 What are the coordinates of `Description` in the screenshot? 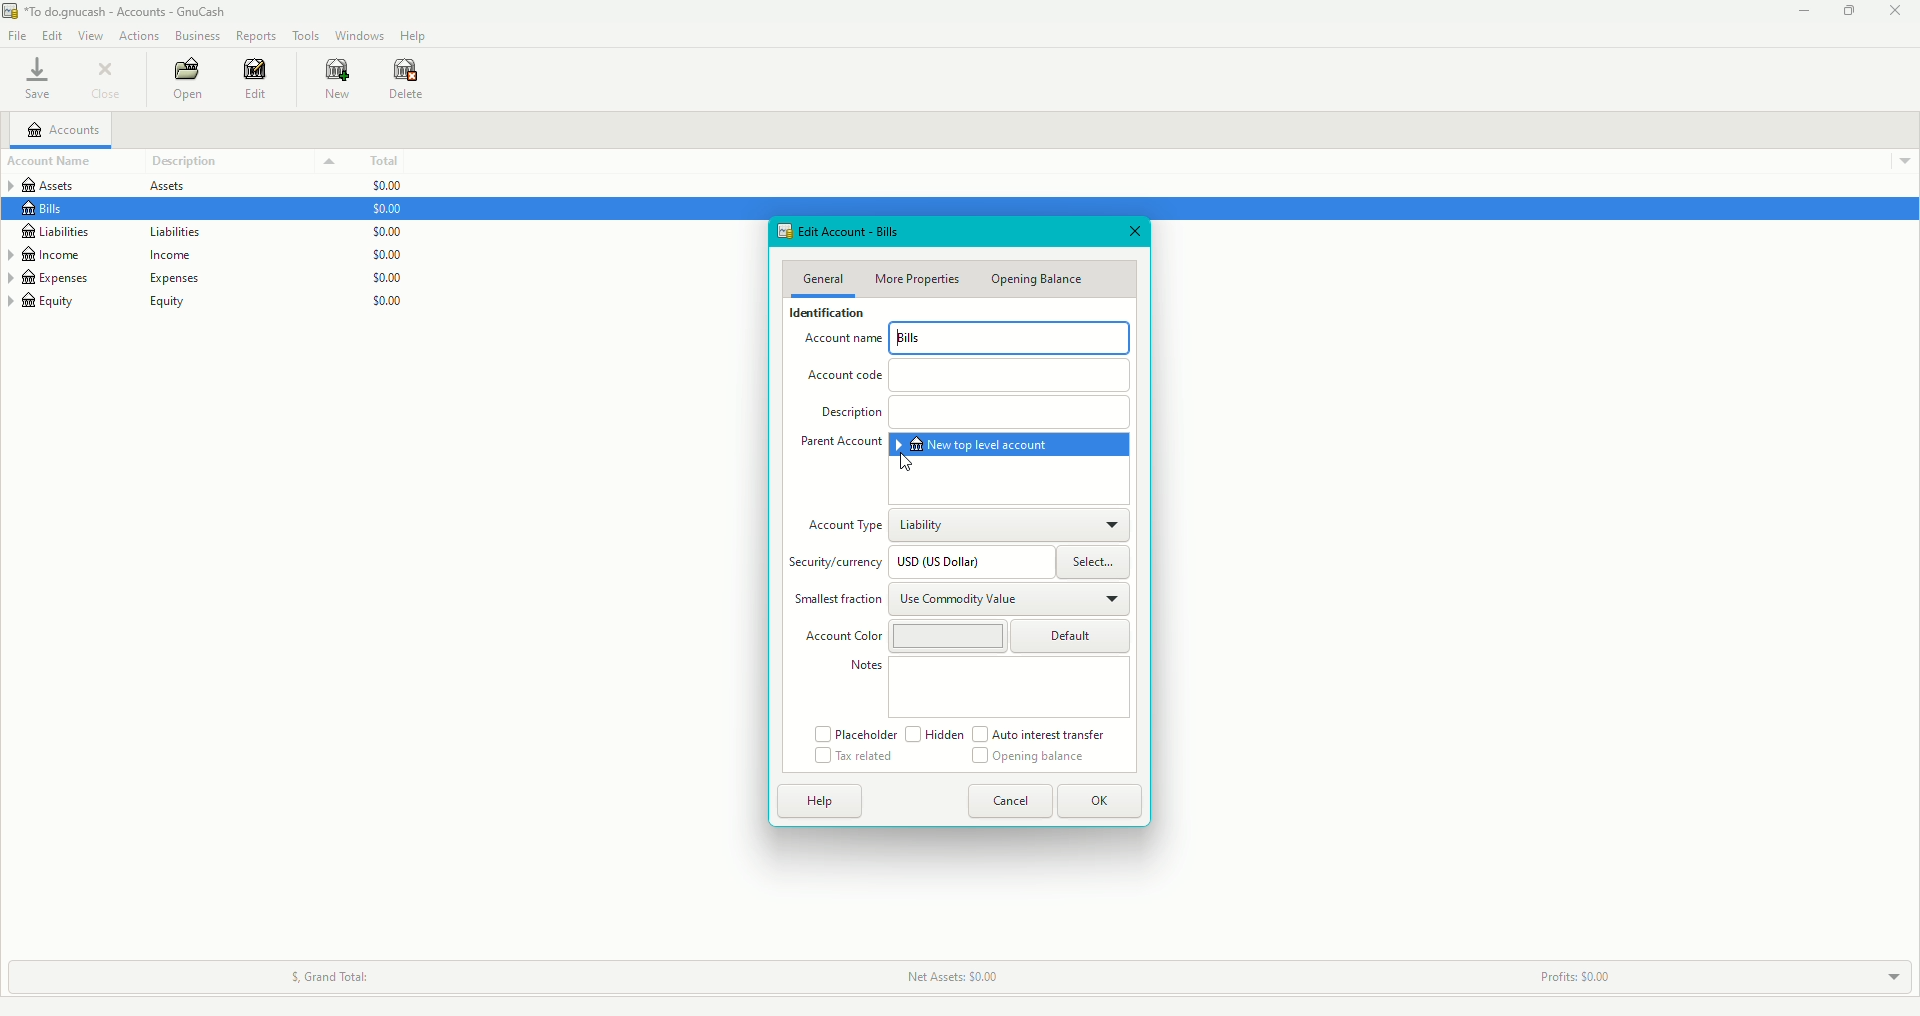 It's located at (244, 161).